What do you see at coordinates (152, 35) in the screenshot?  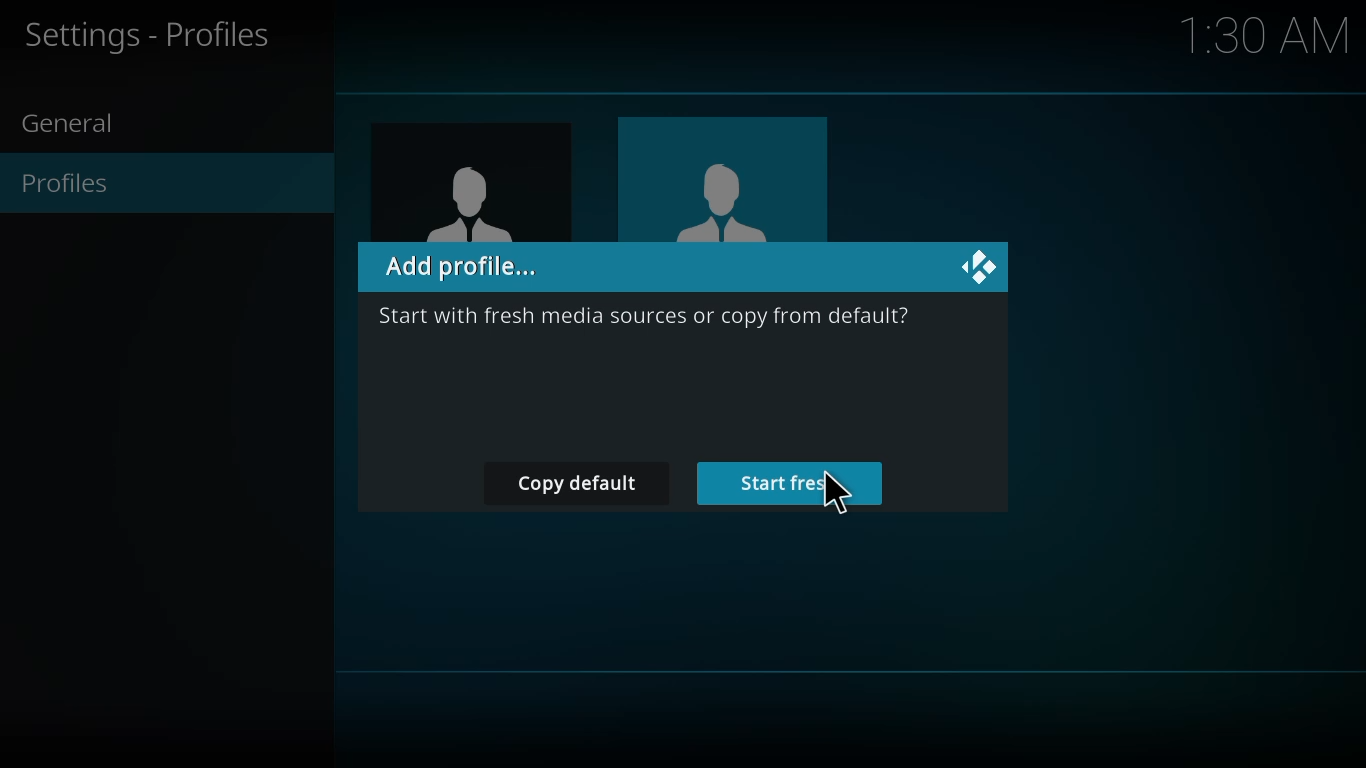 I see `profiles` at bounding box center [152, 35].